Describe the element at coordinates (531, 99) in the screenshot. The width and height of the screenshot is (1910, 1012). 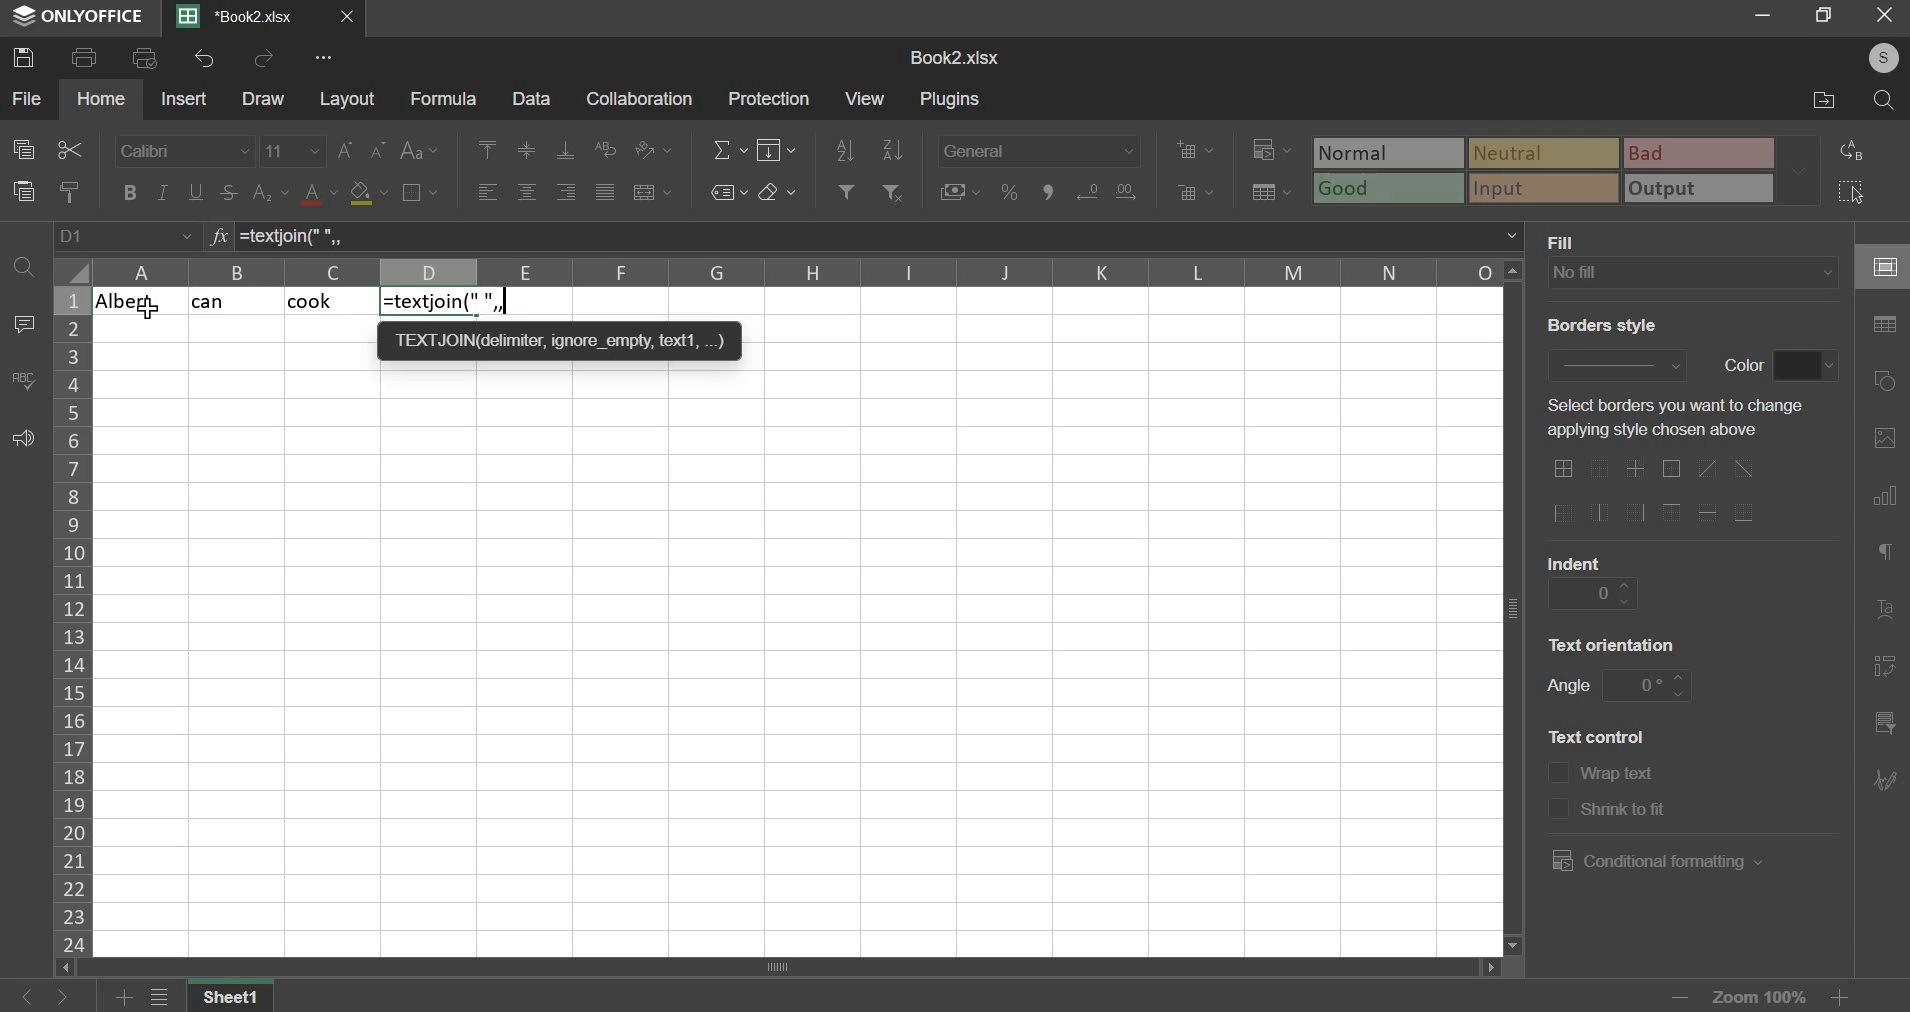
I see `data` at that location.